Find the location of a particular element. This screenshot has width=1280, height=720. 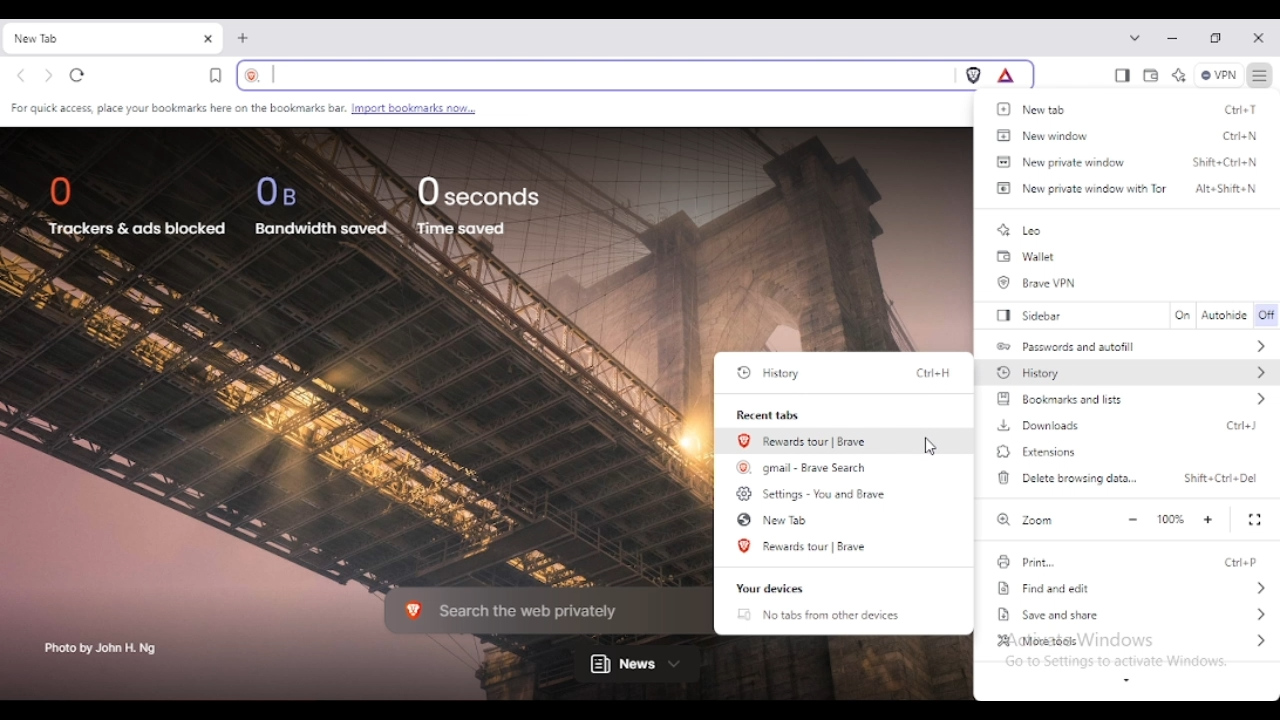

show sidebar is located at coordinates (1122, 76).